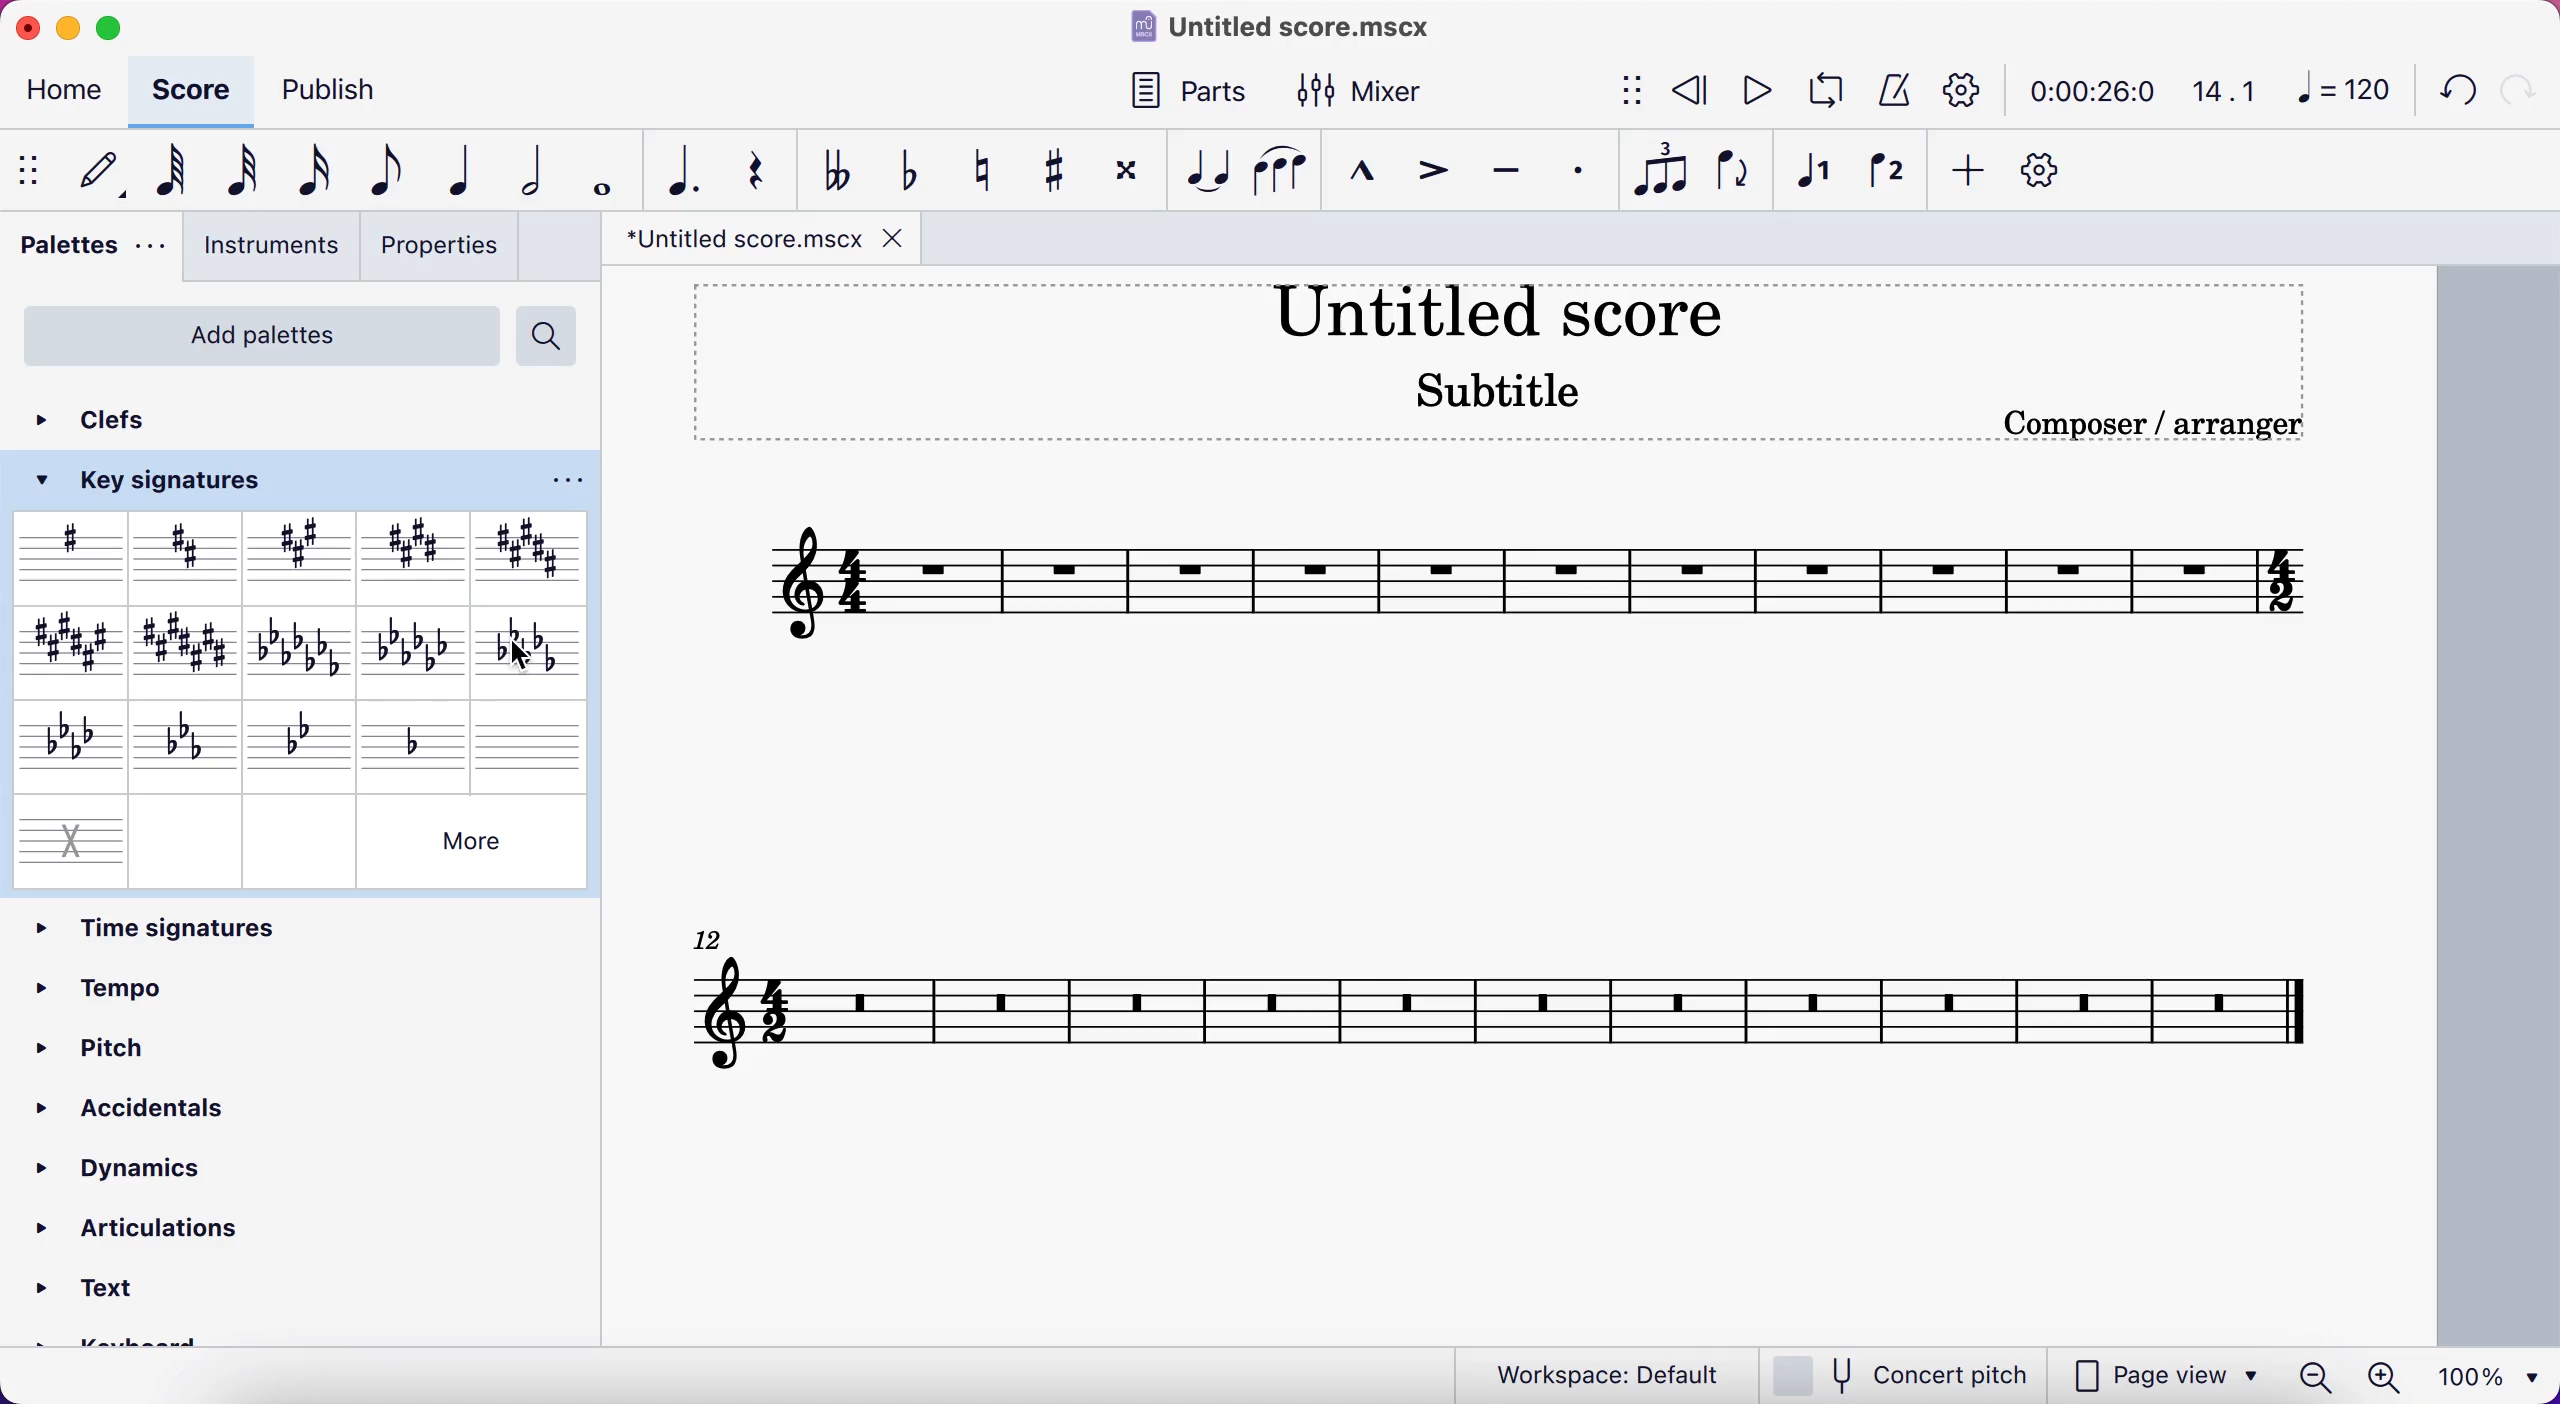 This screenshot has height=1404, width=2560. What do you see at coordinates (763, 245) in the screenshot?
I see `file tab` at bounding box center [763, 245].